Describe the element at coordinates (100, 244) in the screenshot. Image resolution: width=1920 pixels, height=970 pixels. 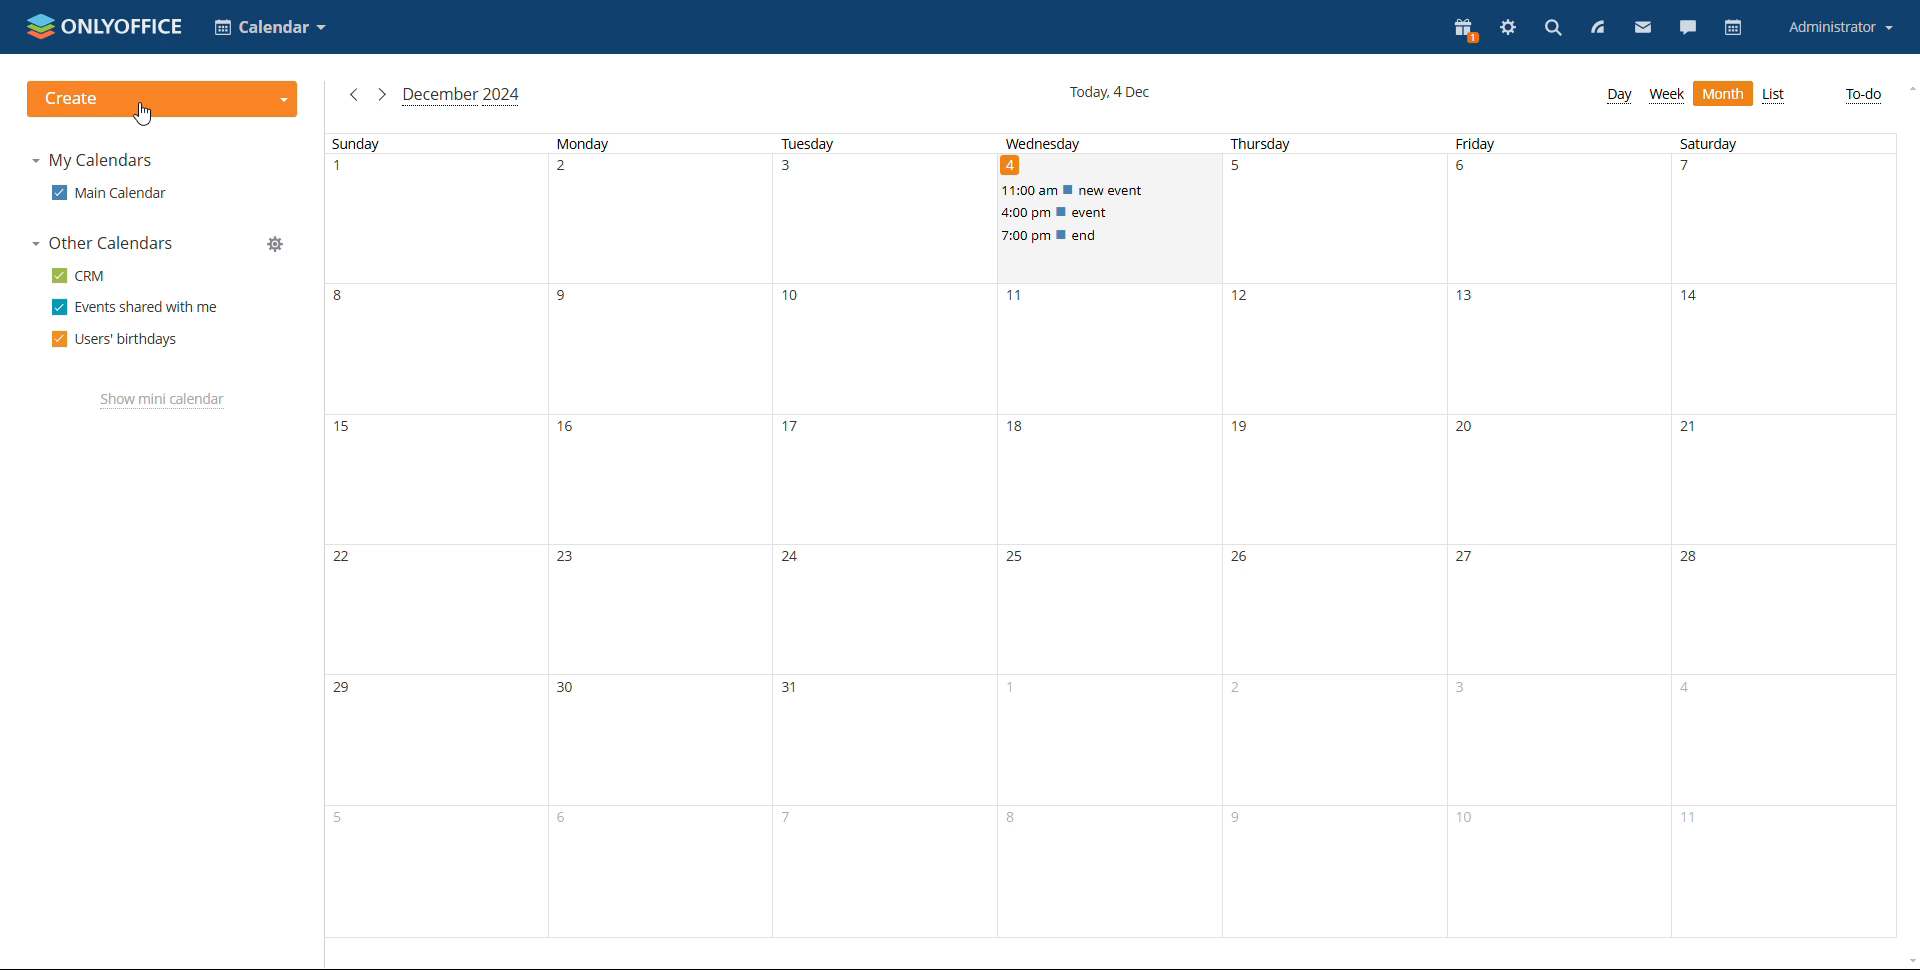
I see `other calendars` at that location.